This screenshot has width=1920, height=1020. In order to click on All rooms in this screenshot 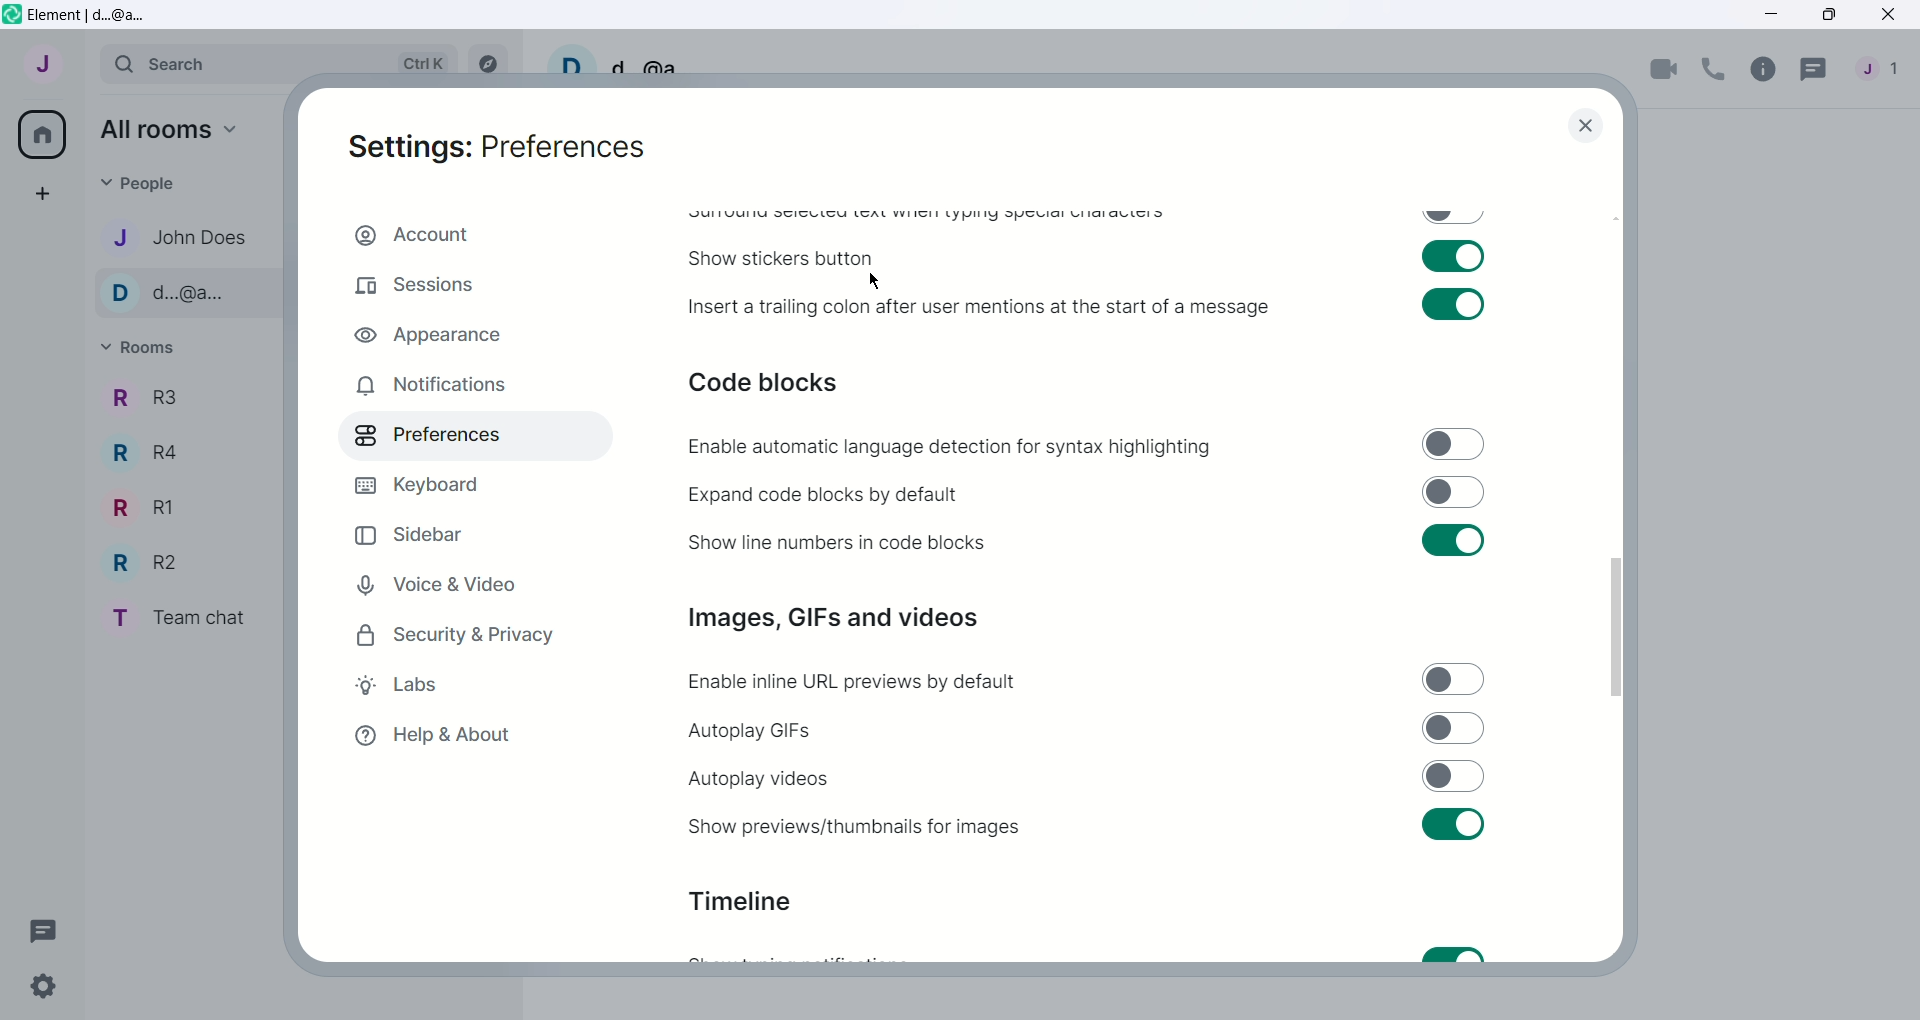, I will do `click(172, 130)`.